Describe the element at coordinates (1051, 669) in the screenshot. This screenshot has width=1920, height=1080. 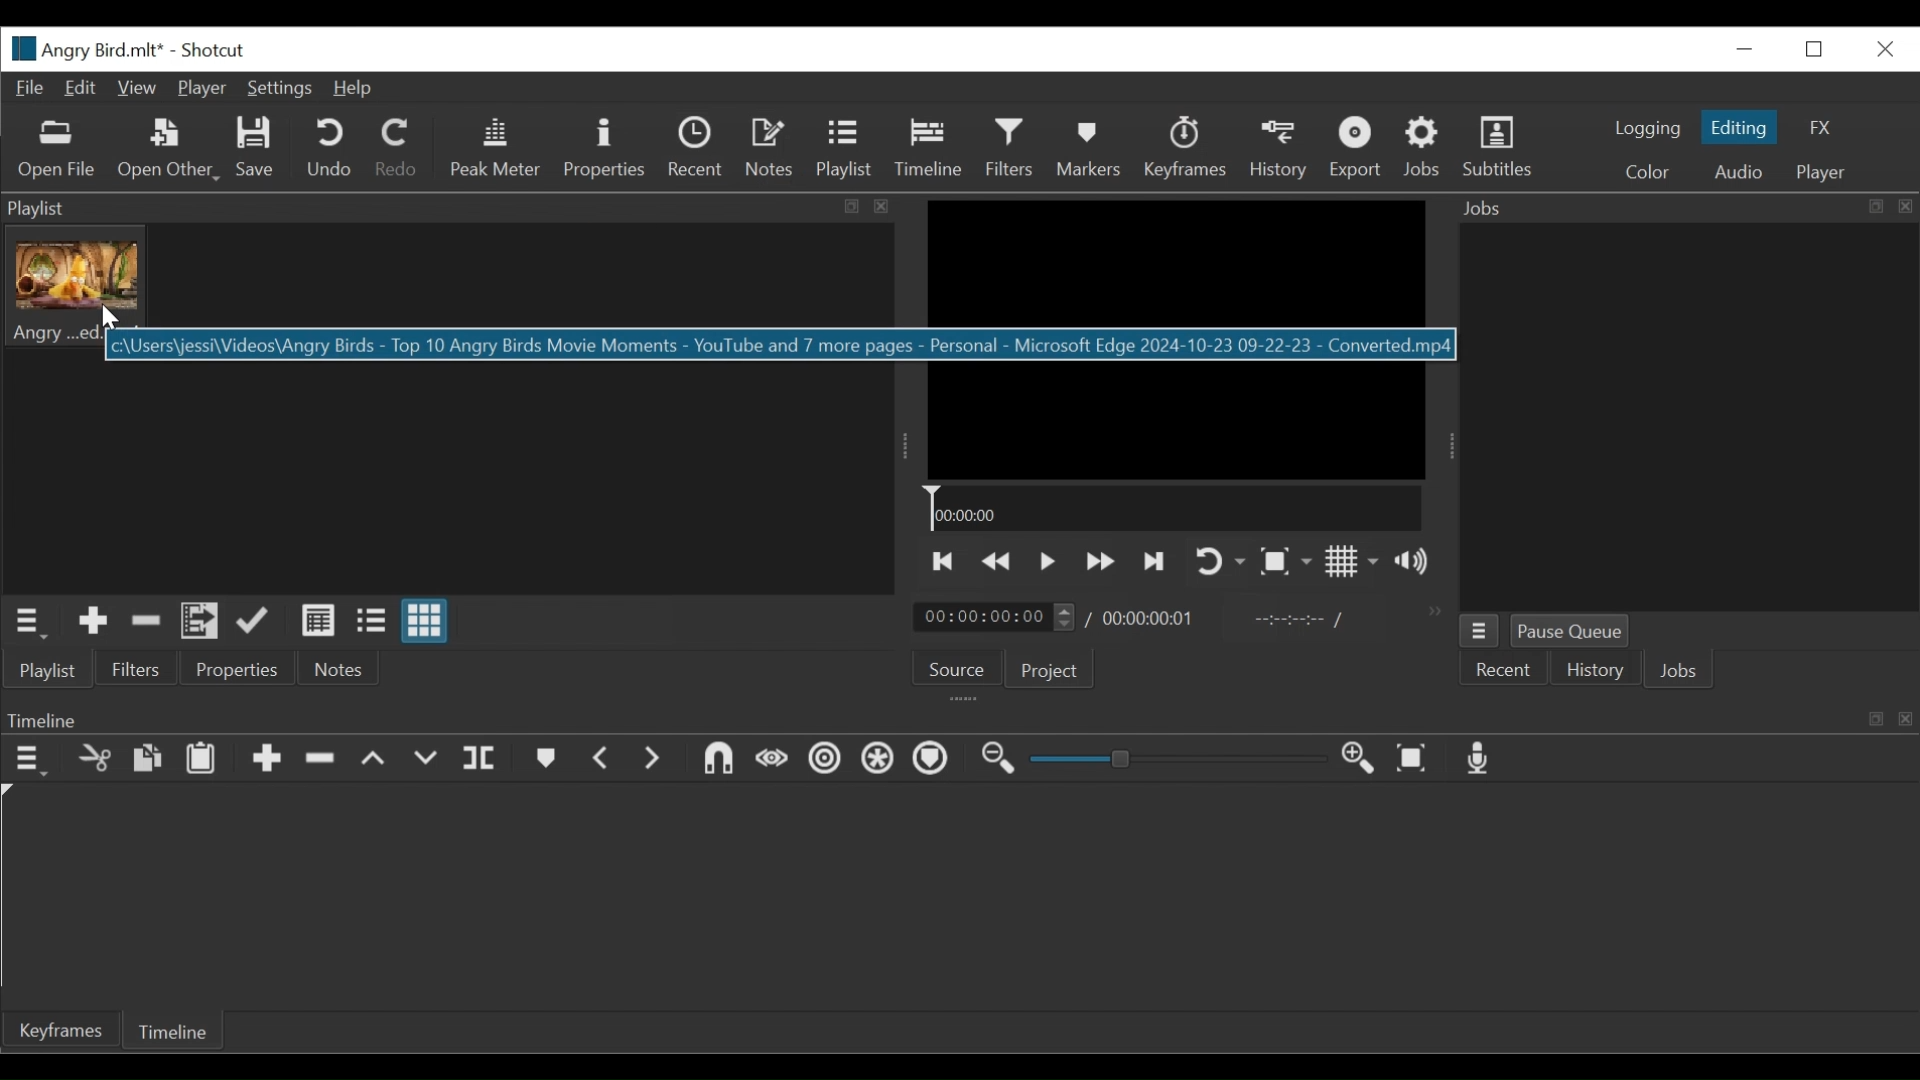
I see `Projects` at that location.